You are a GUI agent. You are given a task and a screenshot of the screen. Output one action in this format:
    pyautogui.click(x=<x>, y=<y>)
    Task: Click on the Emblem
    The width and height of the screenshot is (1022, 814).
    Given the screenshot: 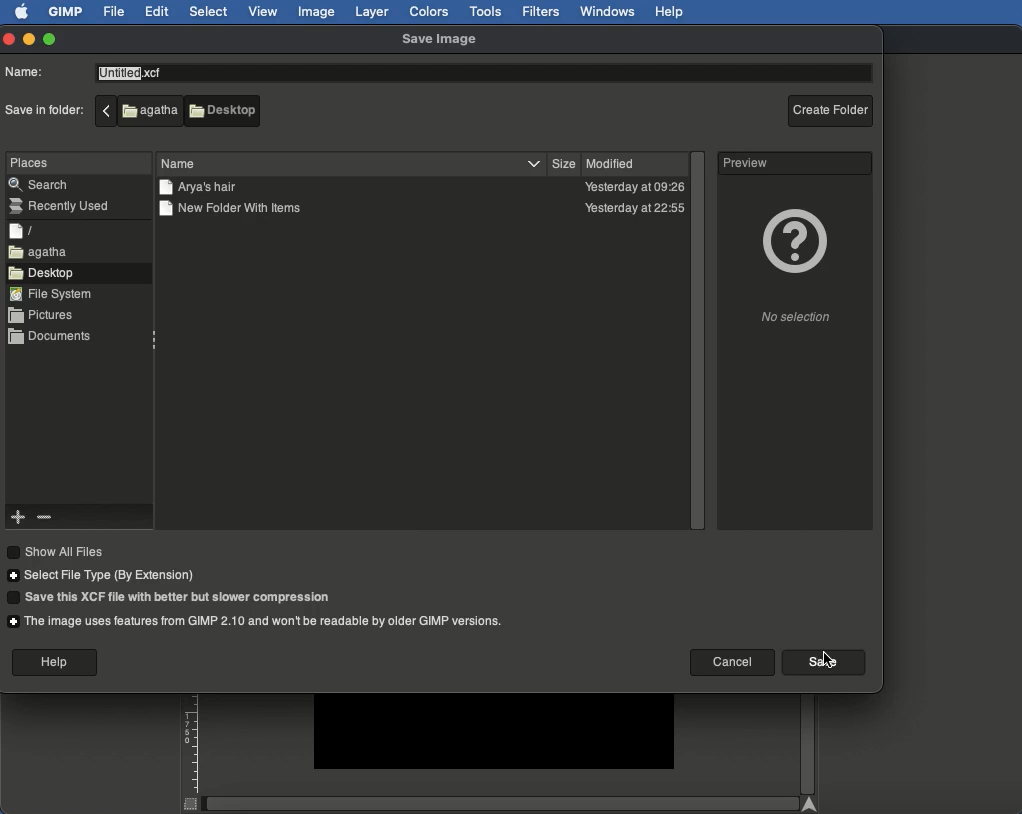 What is the action you would take?
    pyautogui.click(x=792, y=239)
    